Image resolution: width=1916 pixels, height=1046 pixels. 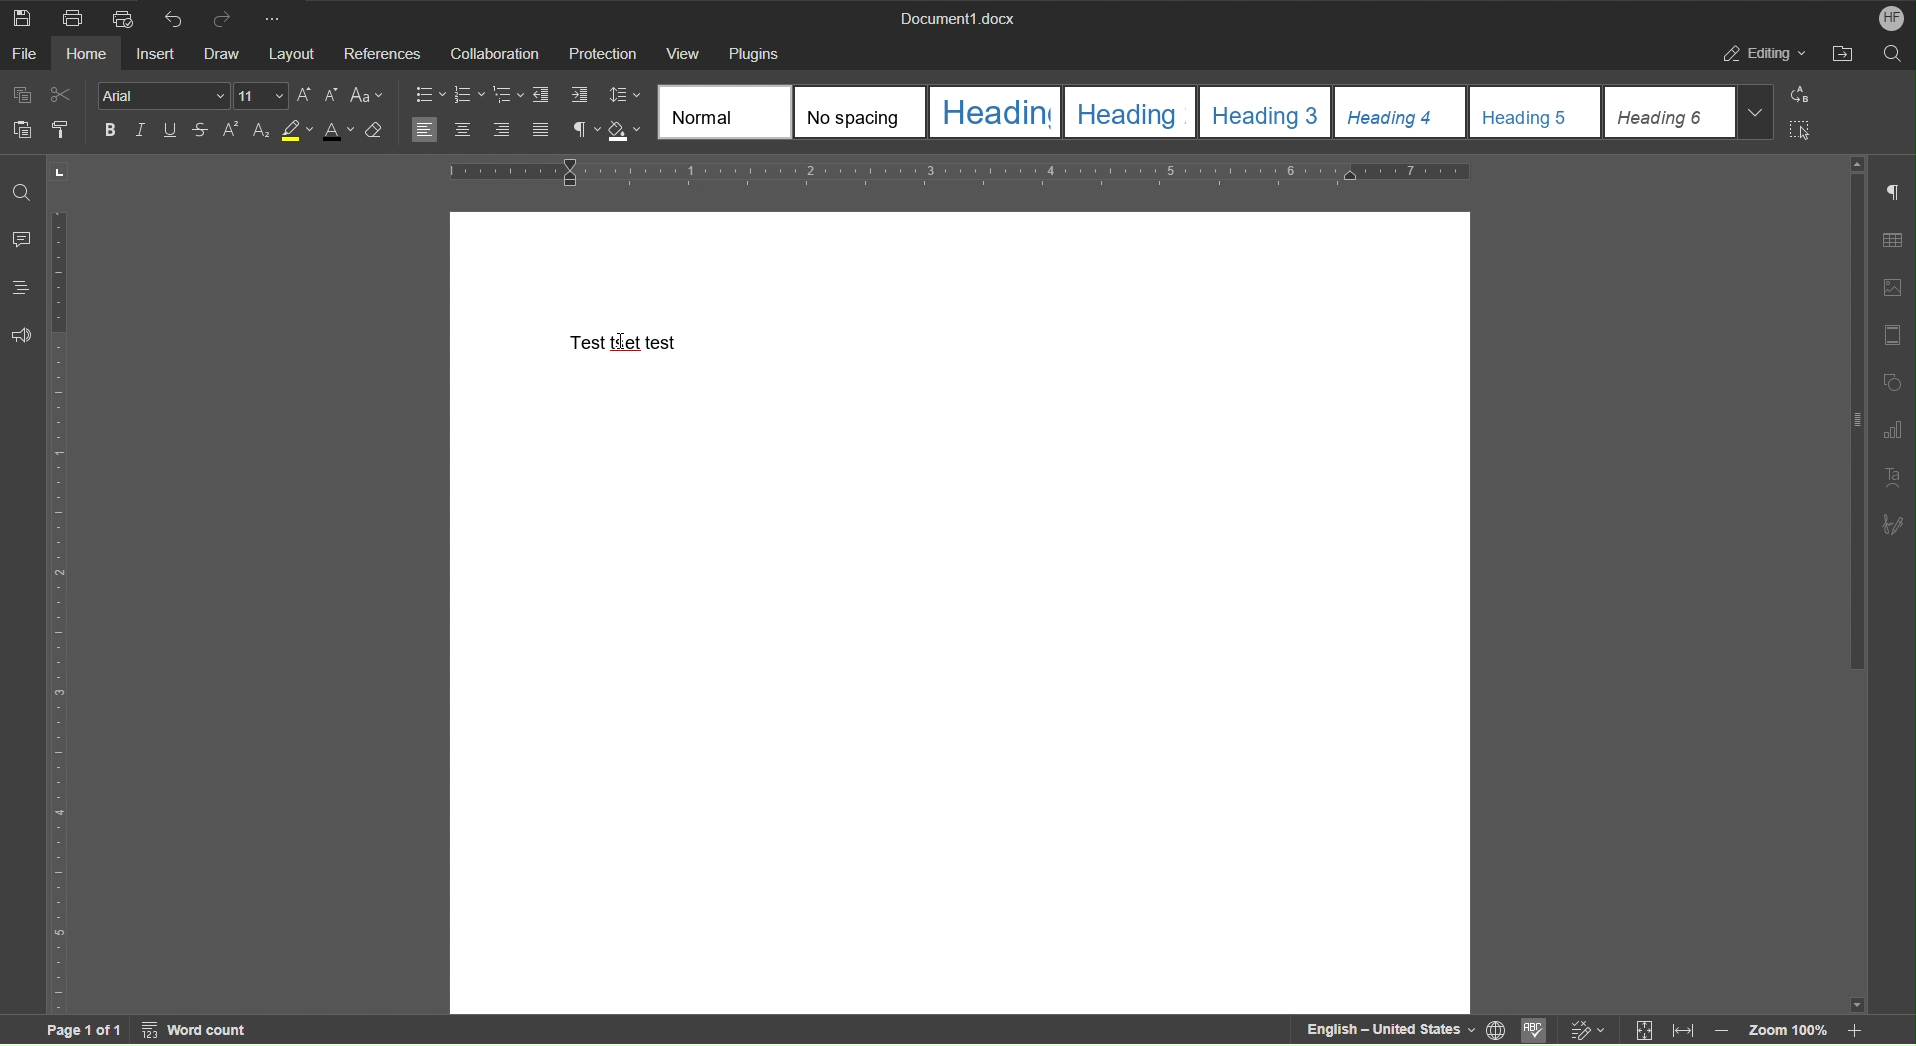 I want to click on Centre Align, so click(x=463, y=131).